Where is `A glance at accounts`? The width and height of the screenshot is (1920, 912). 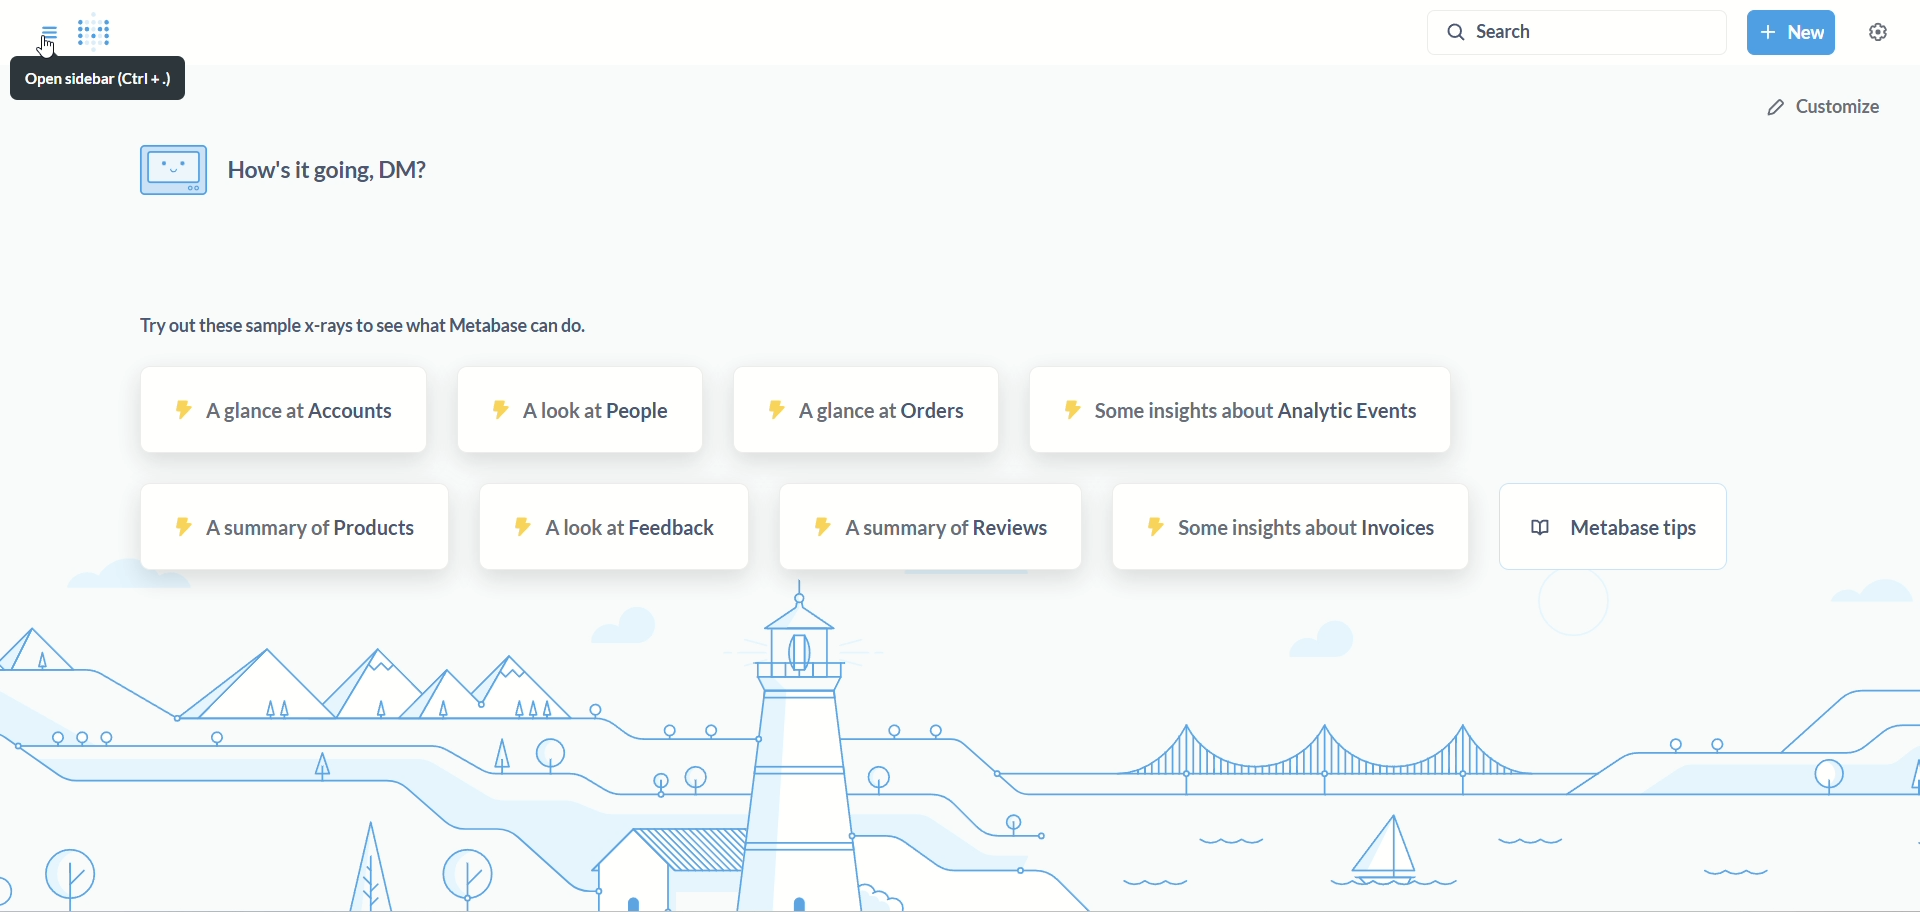 A glance at accounts is located at coordinates (286, 412).